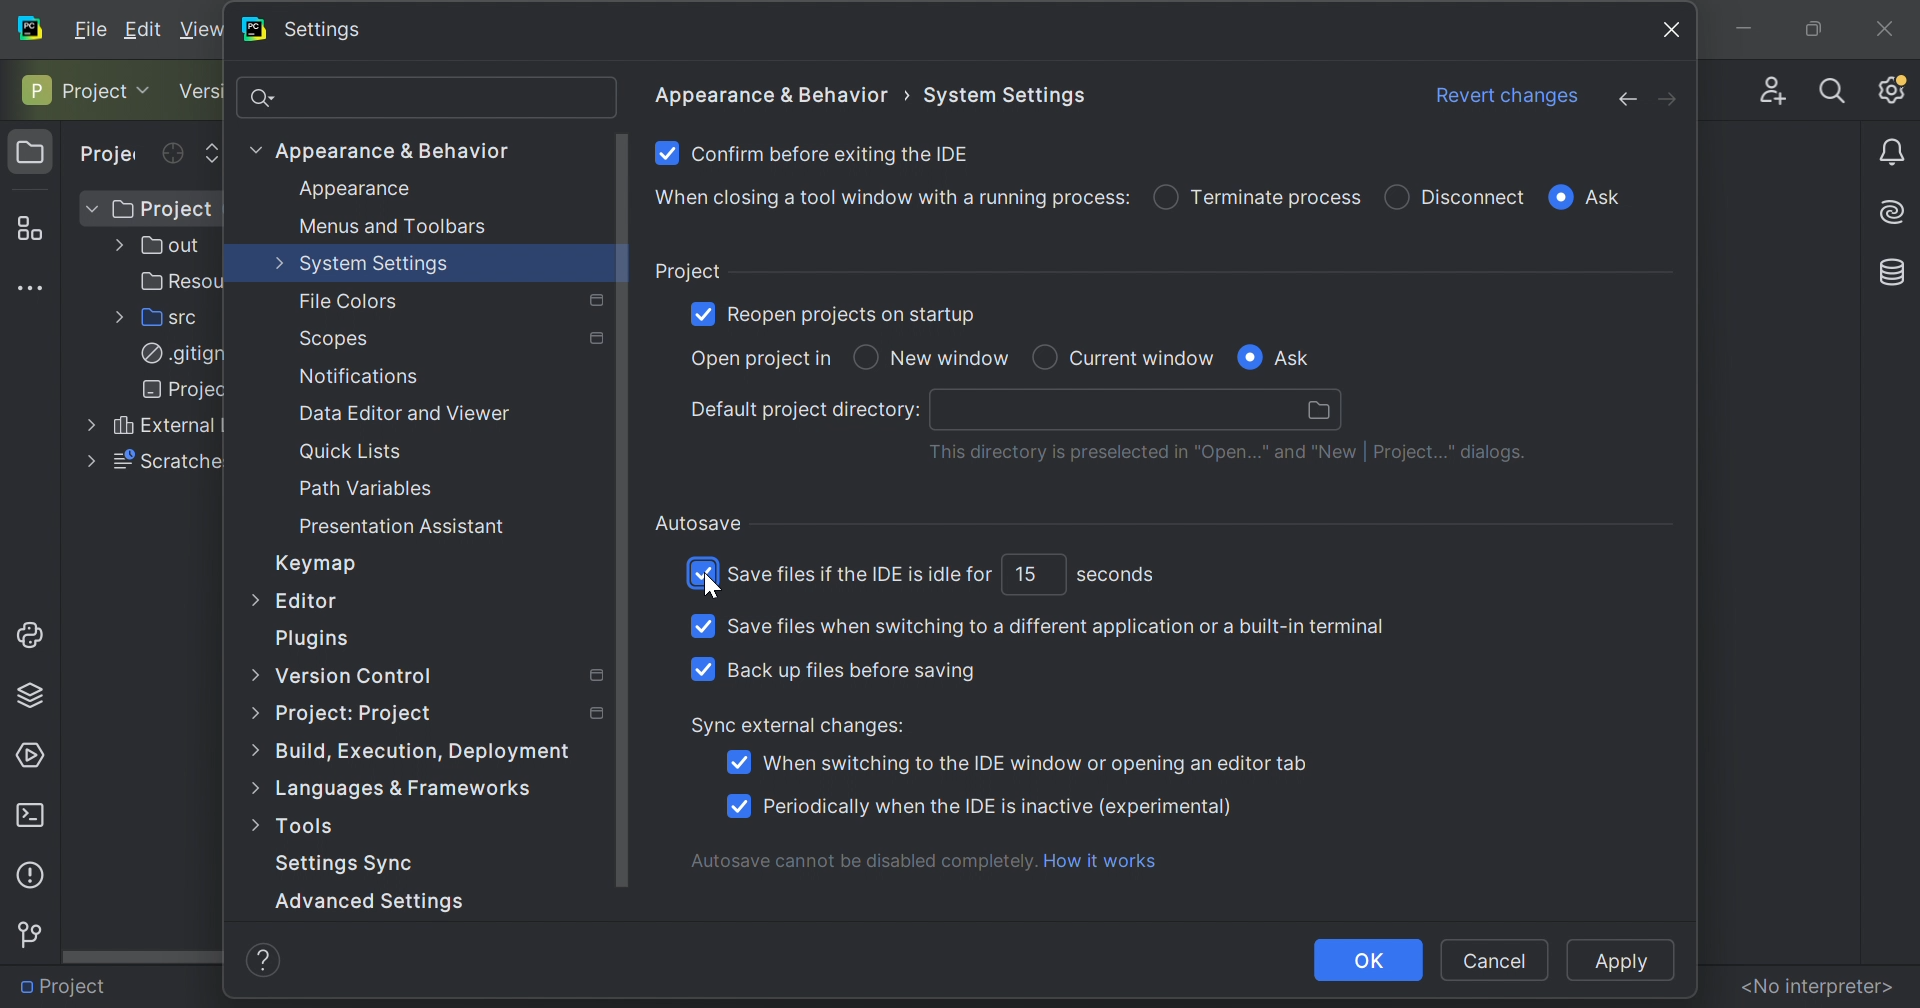  Describe the element at coordinates (737, 762) in the screenshot. I see `Checkbox` at that location.